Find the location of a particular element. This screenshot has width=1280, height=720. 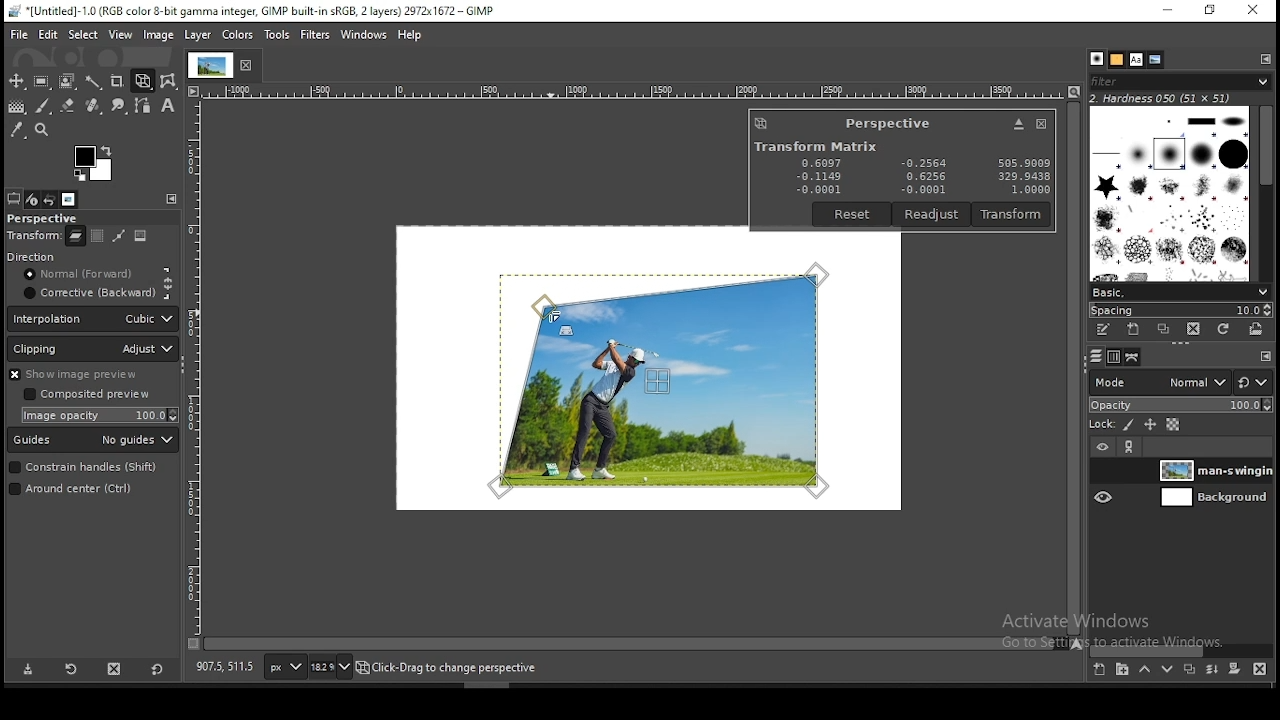

device status is located at coordinates (33, 200).